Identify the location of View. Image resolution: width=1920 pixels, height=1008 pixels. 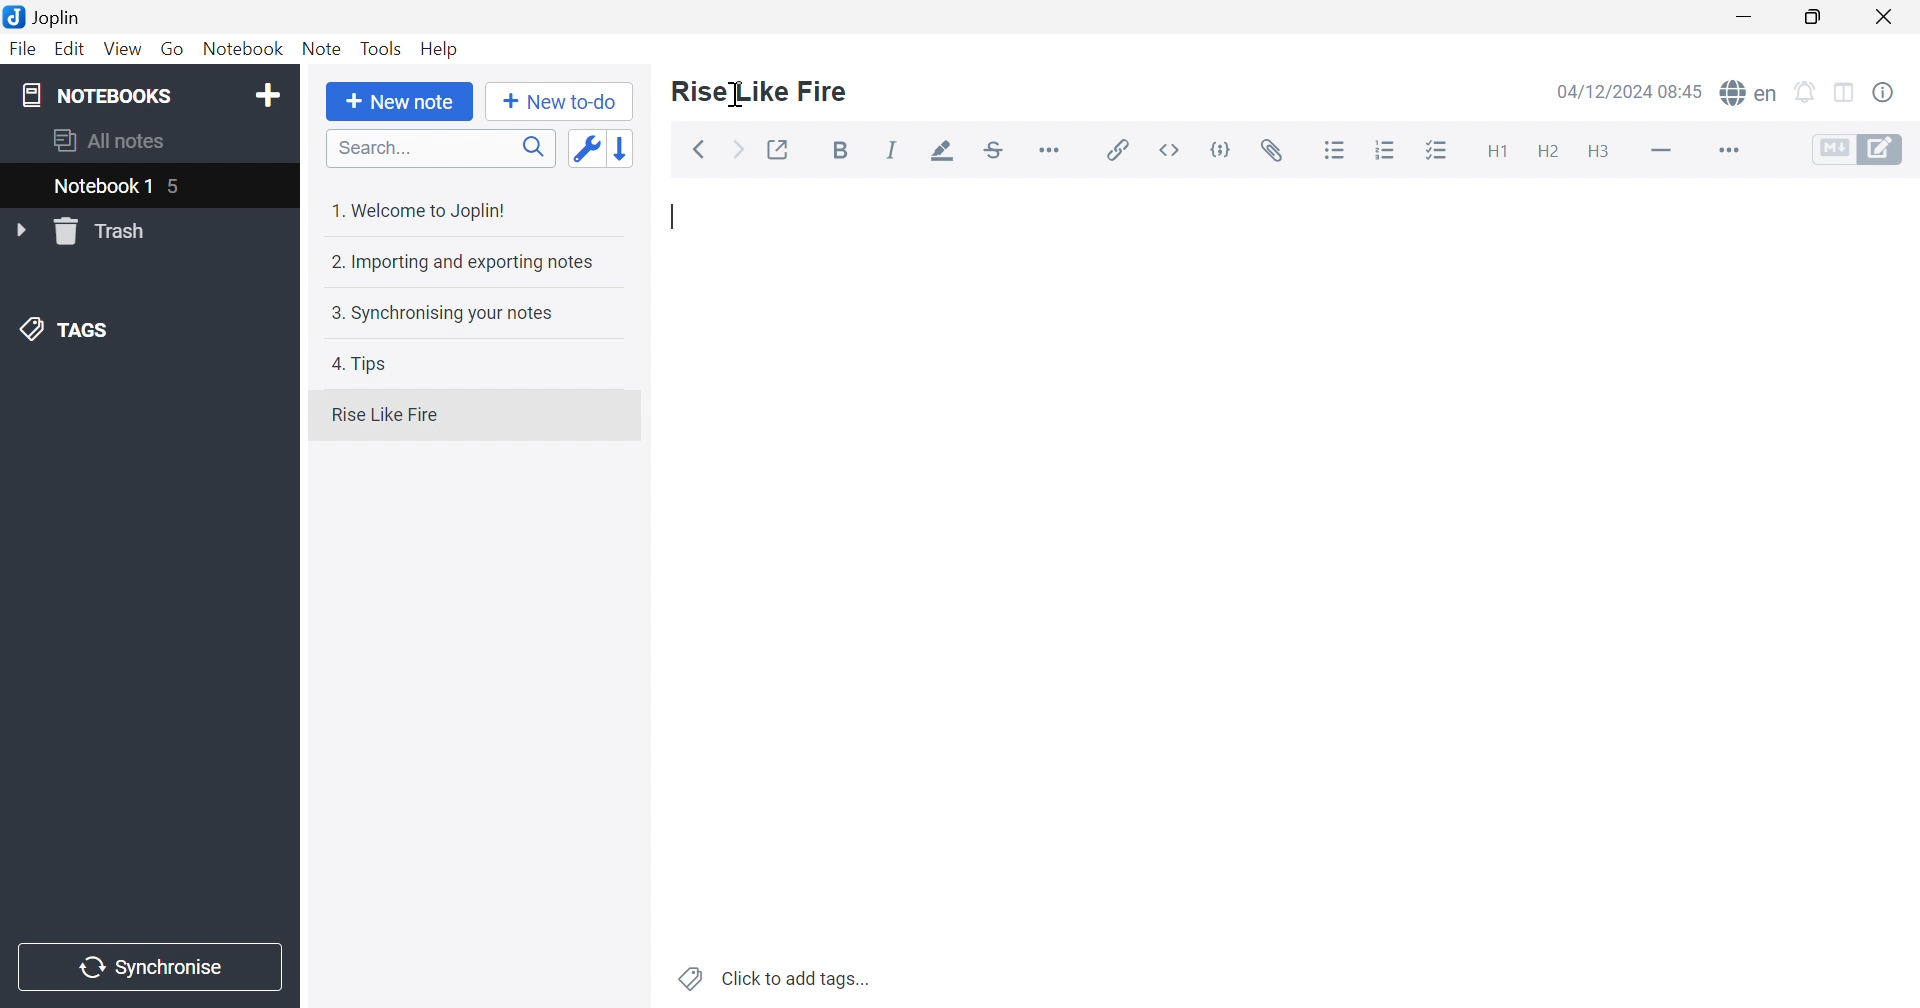
(123, 49).